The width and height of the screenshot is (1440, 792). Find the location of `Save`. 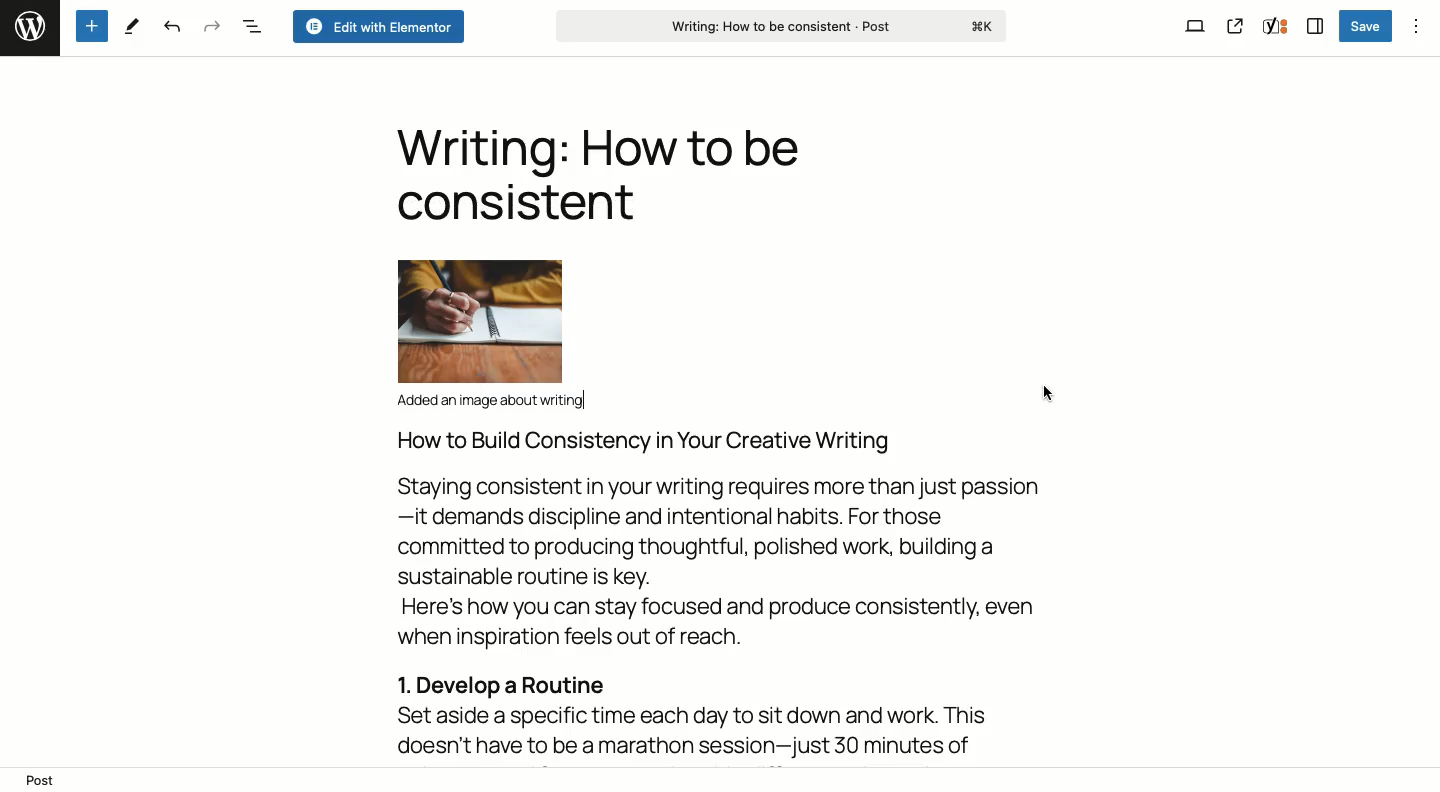

Save is located at coordinates (1367, 27).